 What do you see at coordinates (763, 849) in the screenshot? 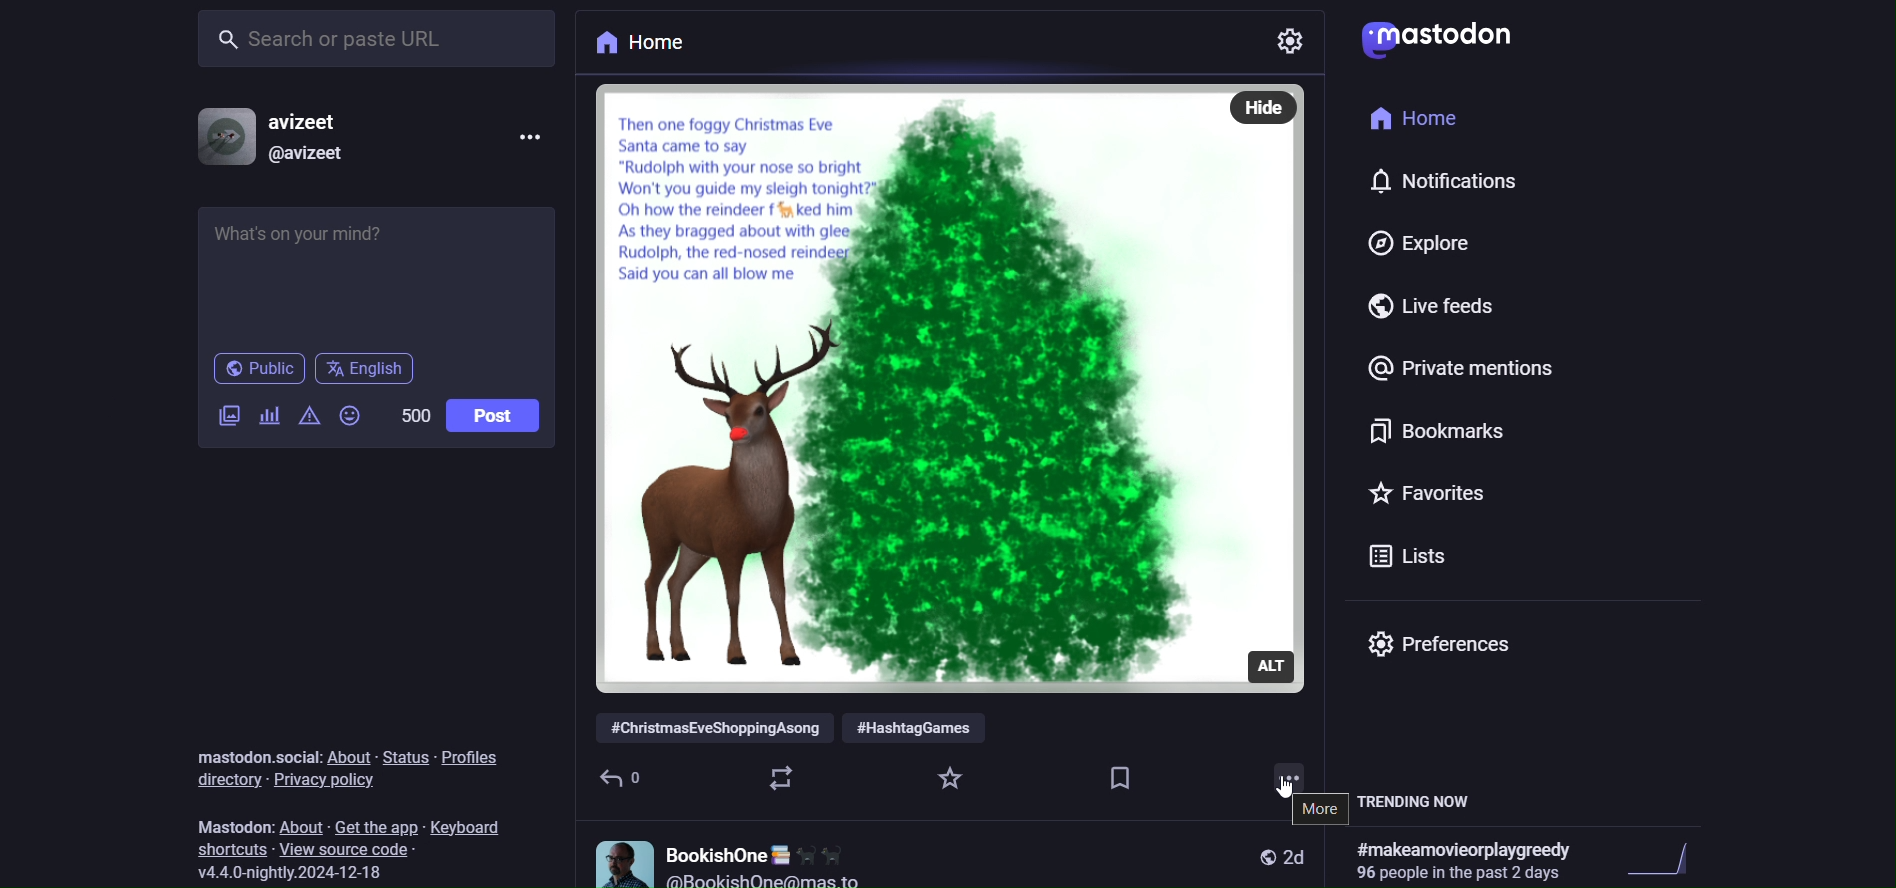
I see `BookishOne` at bounding box center [763, 849].